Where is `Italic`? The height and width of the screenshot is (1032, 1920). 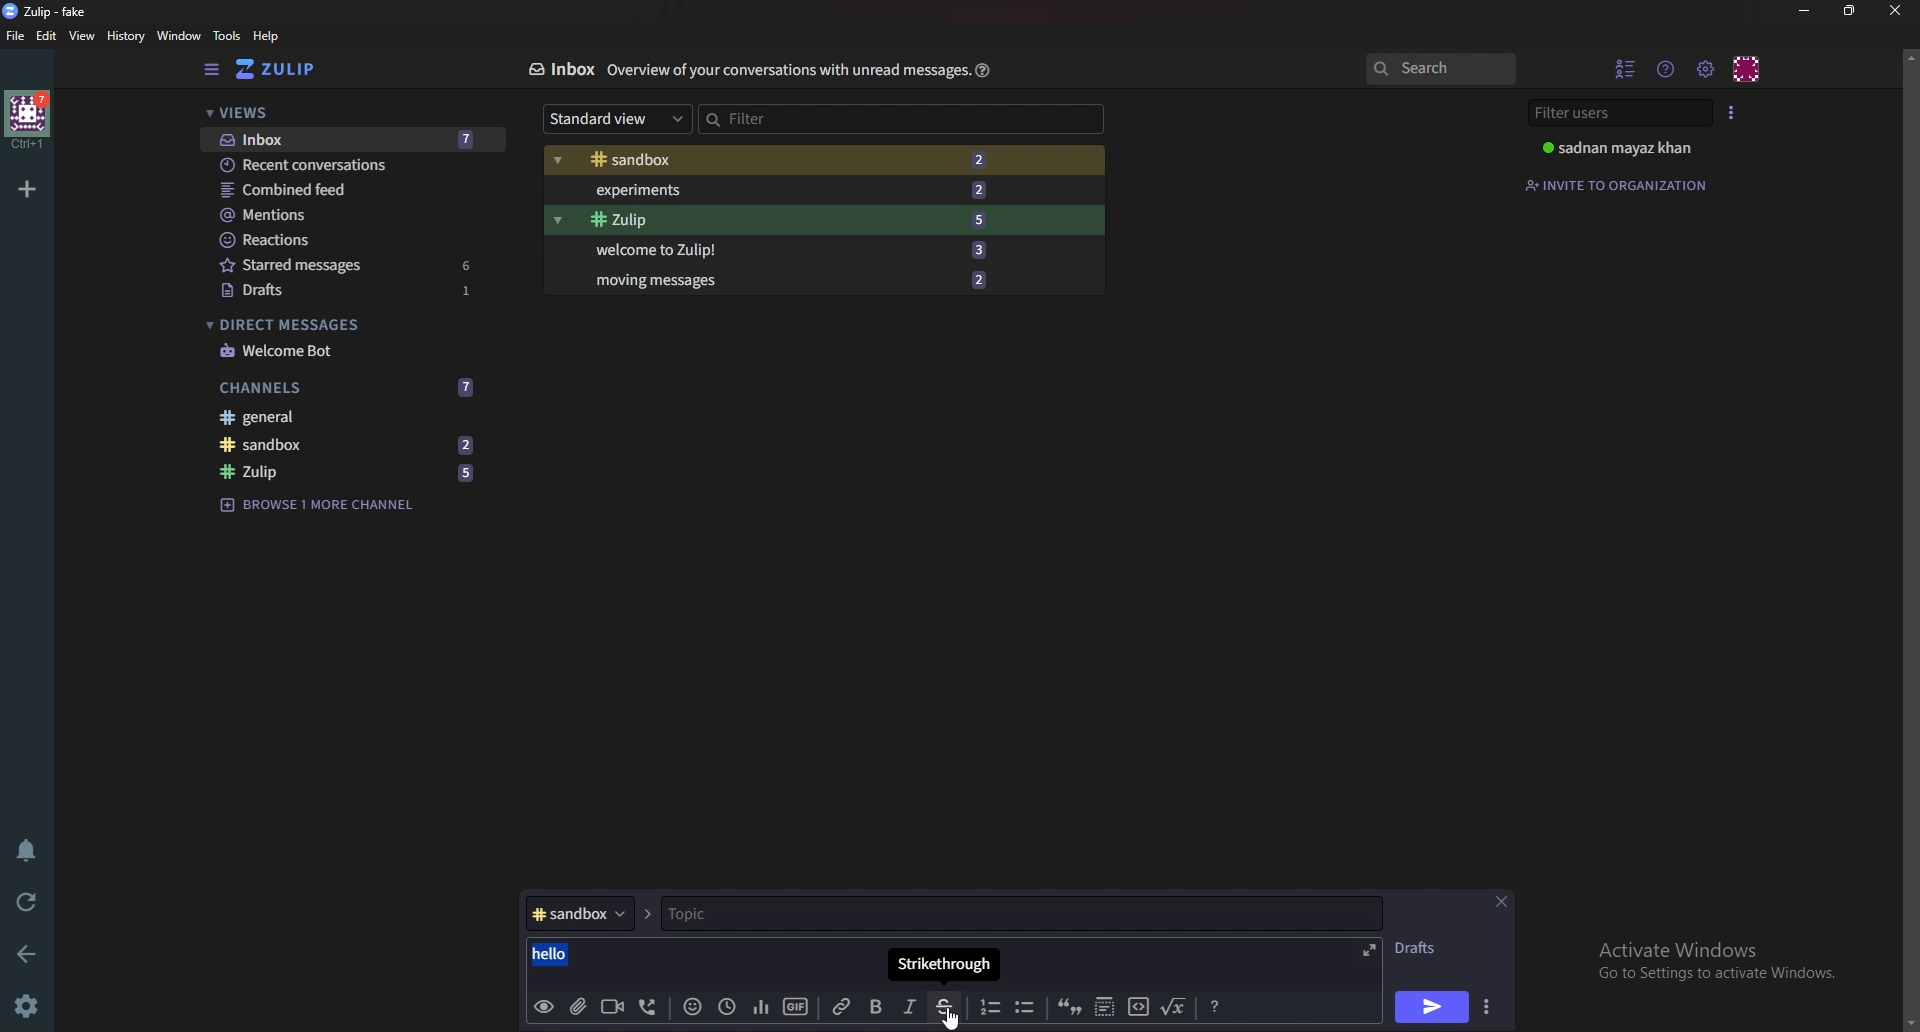
Italic is located at coordinates (907, 1012).